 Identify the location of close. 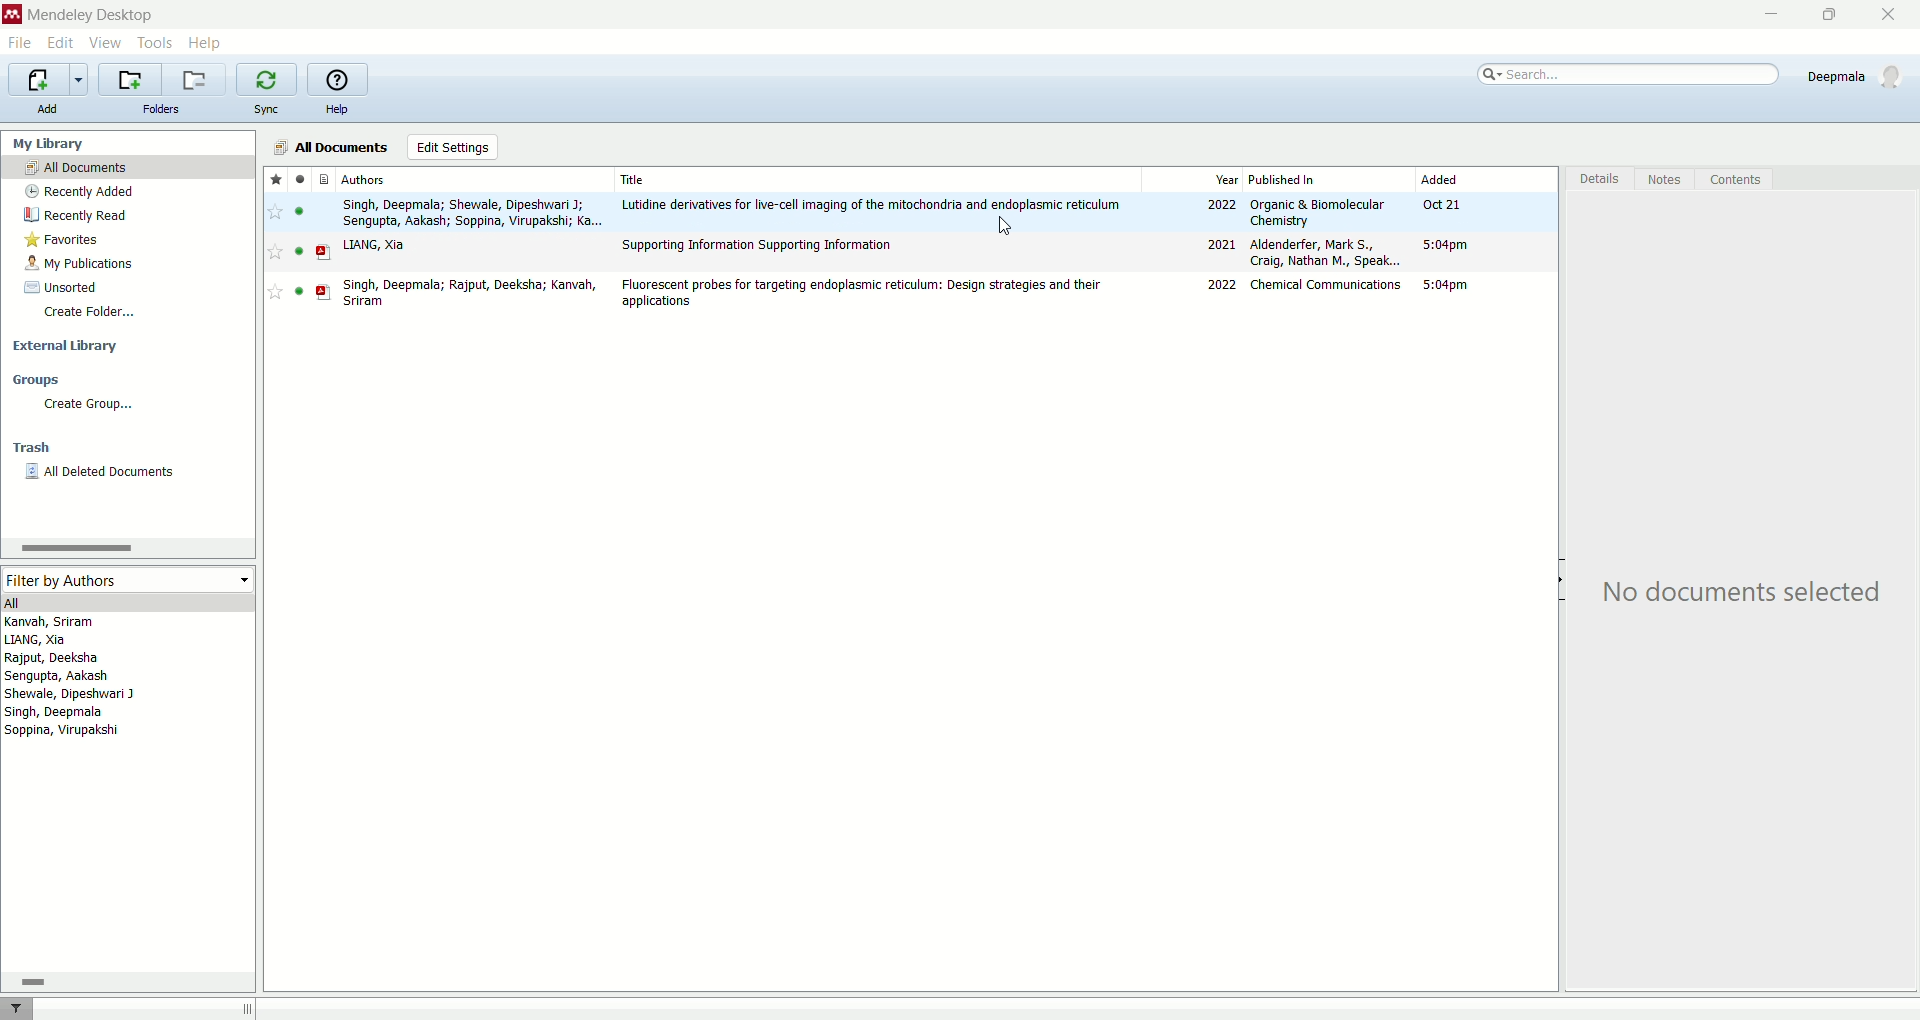
(1895, 16).